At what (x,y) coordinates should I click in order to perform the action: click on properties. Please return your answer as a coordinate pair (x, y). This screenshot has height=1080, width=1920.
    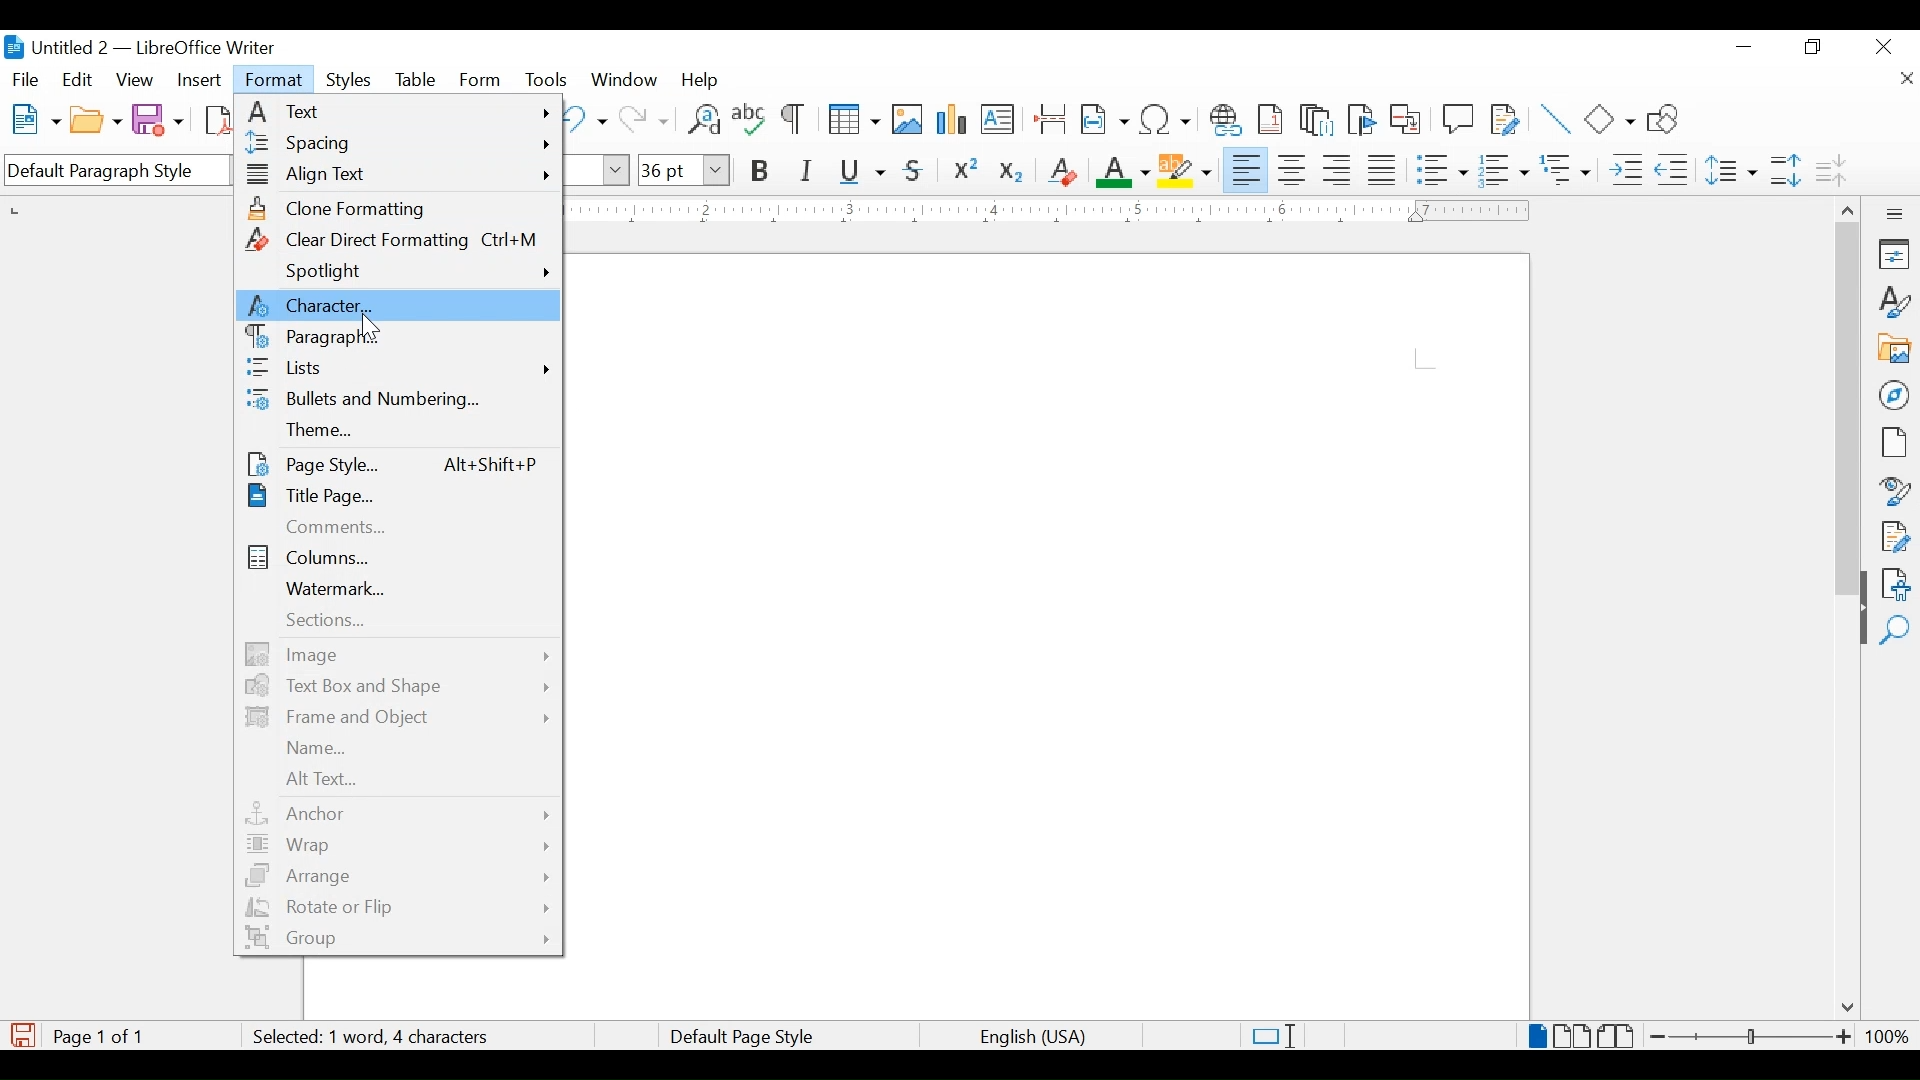
    Looking at the image, I should click on (1896, 254).